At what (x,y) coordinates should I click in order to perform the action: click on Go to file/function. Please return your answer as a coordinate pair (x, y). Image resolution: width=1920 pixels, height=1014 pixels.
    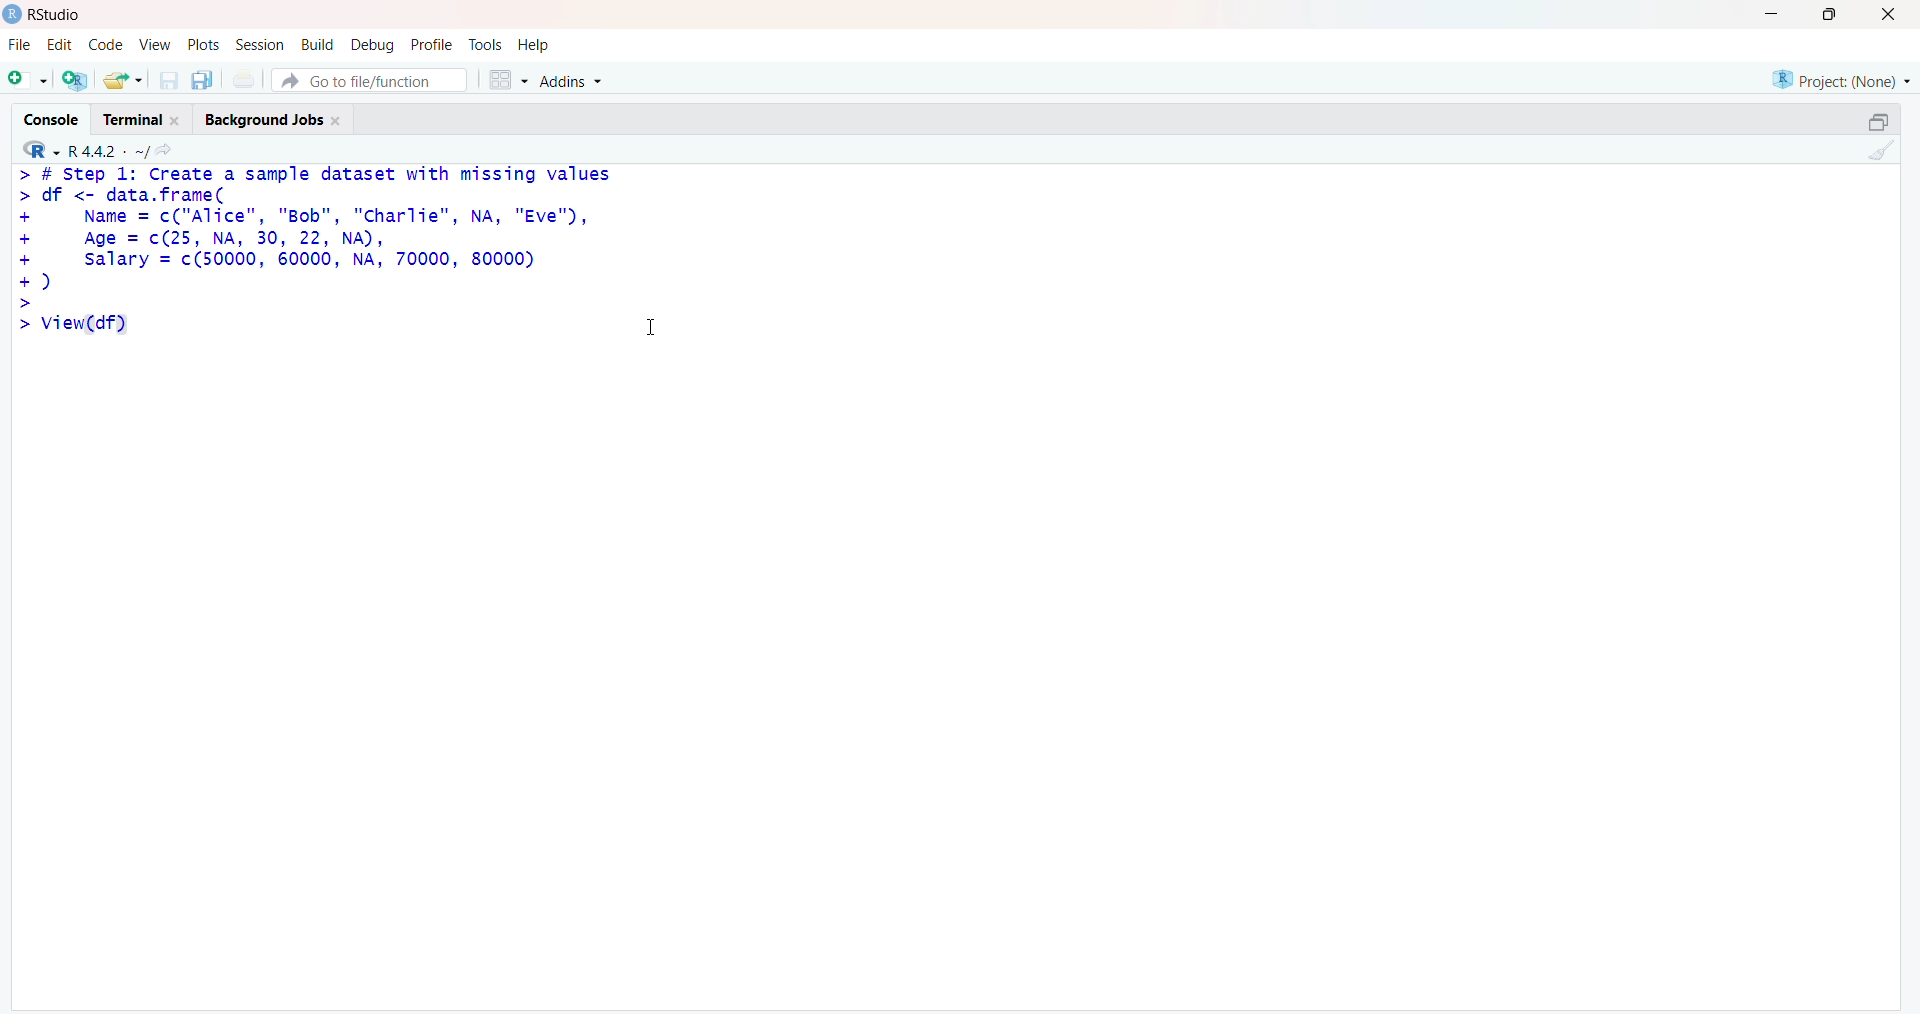
    Looking at the image, I should click on (370, 79).